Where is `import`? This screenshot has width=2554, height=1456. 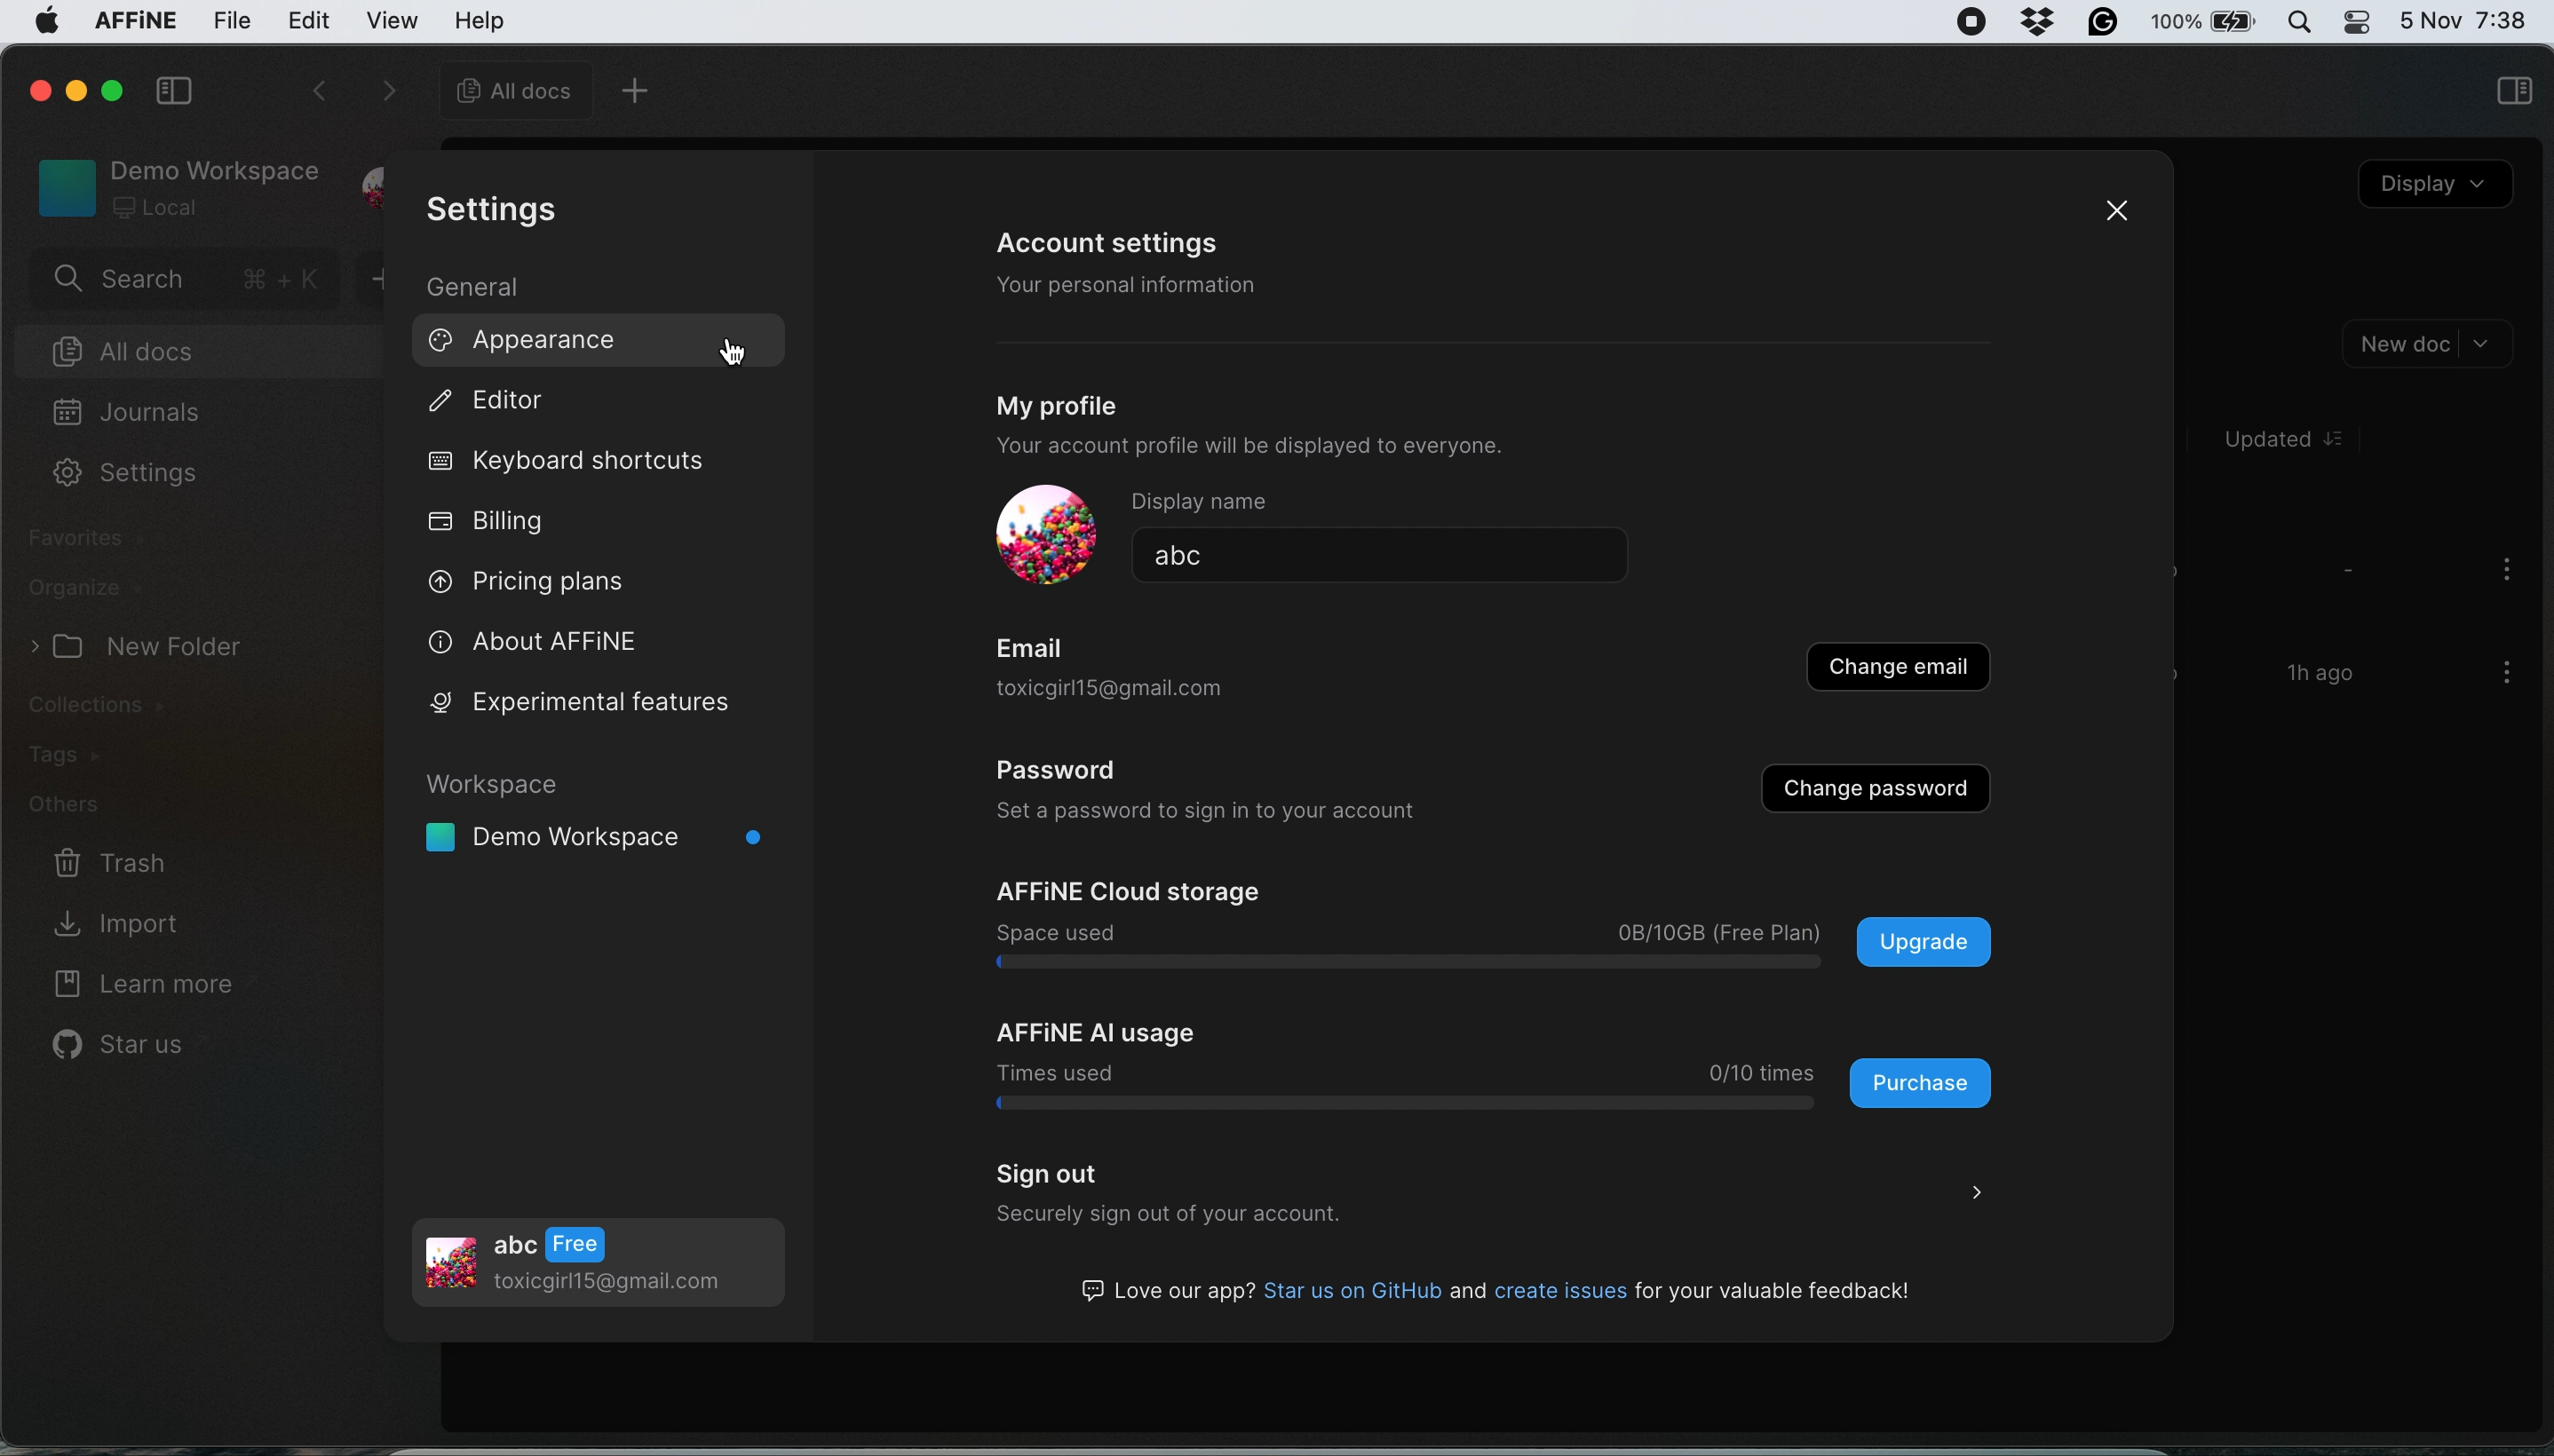
import is located at coordinates (143, 922).